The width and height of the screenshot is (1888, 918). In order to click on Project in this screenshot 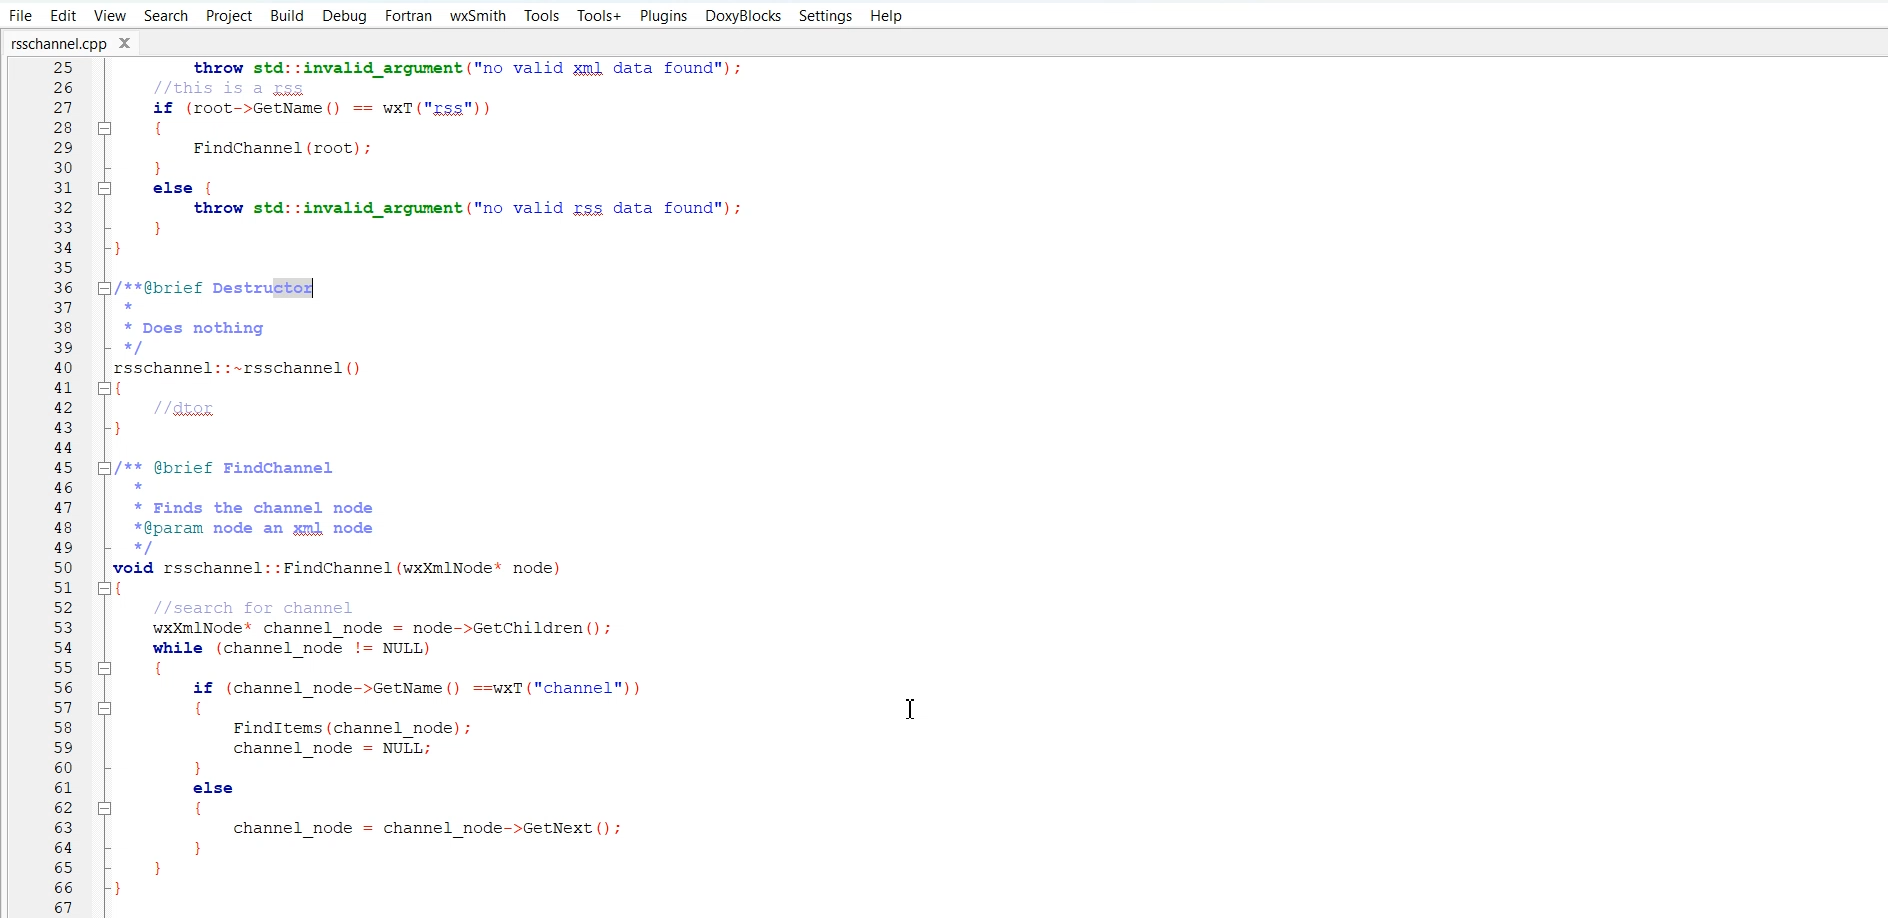, I will do `click(228, 16)`.